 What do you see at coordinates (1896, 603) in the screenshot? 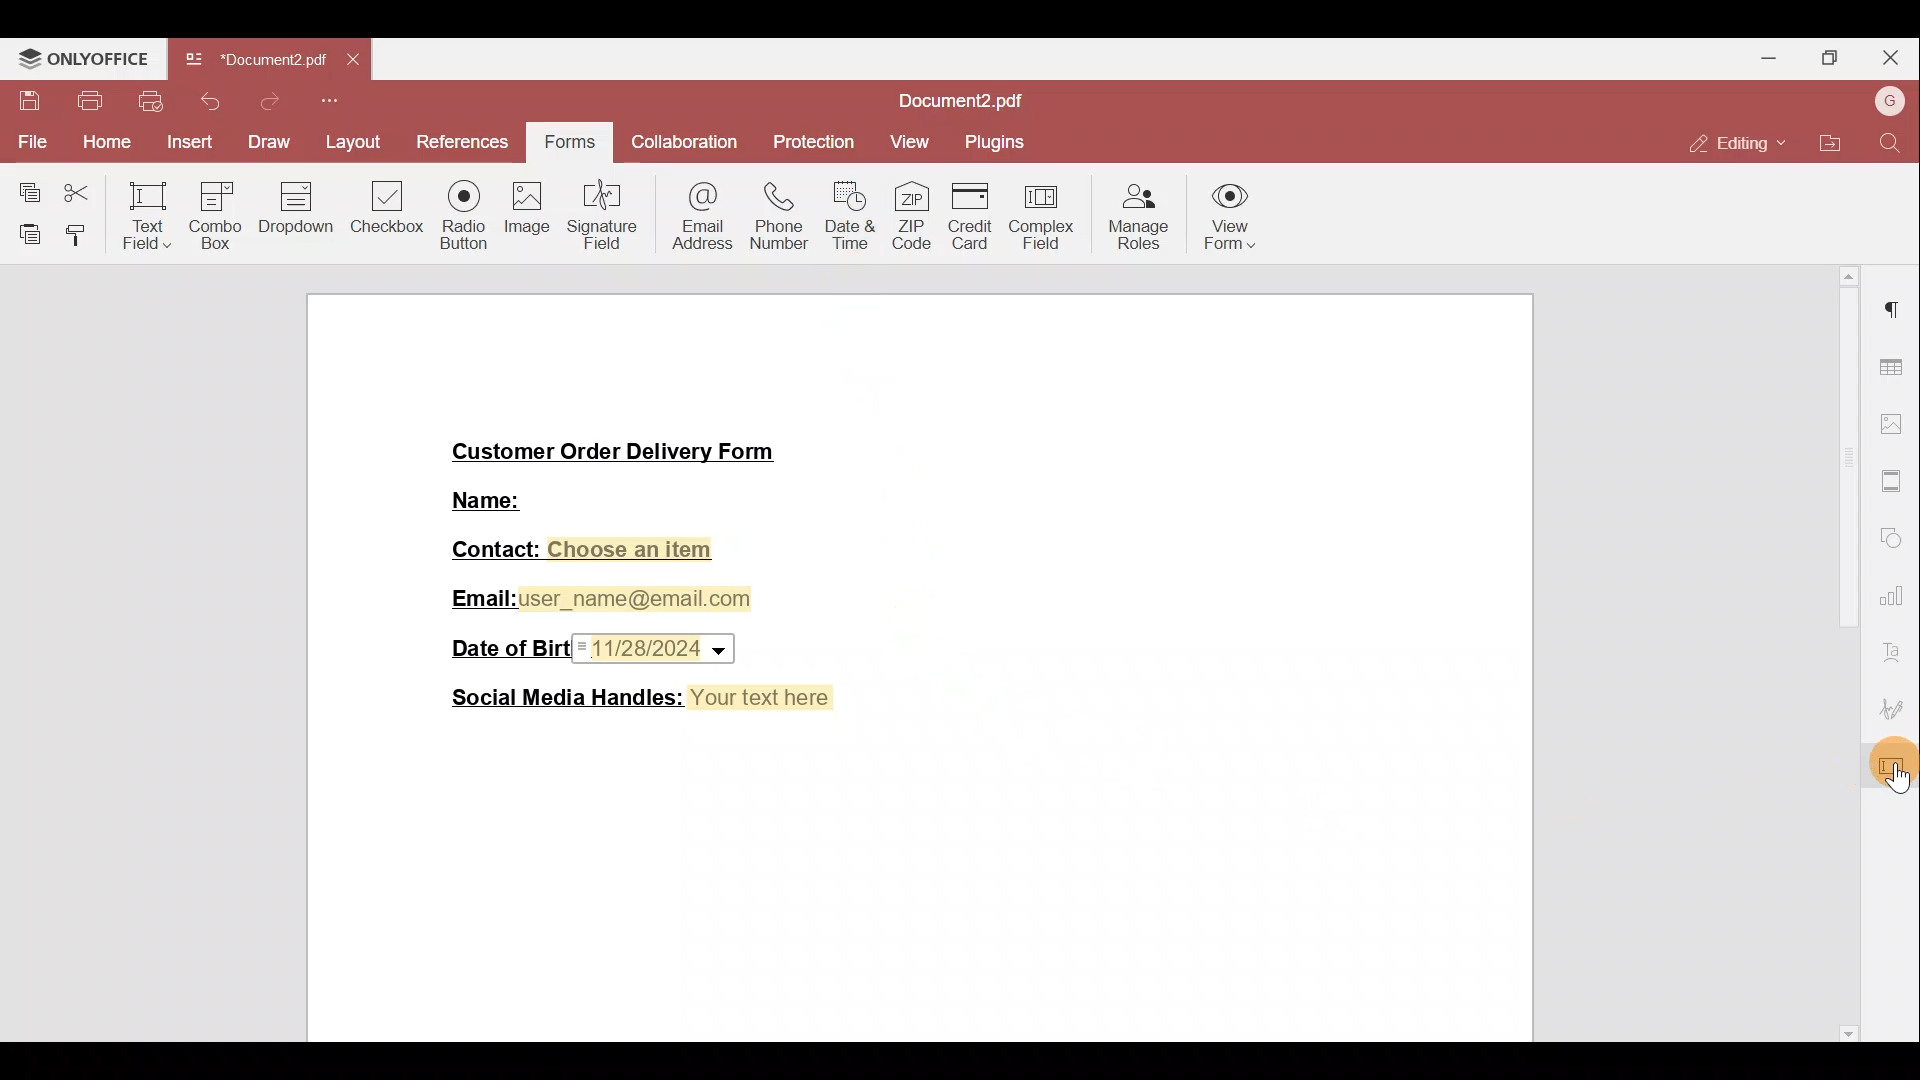
I see `Chart settings` at bounding box center [1896, 603].